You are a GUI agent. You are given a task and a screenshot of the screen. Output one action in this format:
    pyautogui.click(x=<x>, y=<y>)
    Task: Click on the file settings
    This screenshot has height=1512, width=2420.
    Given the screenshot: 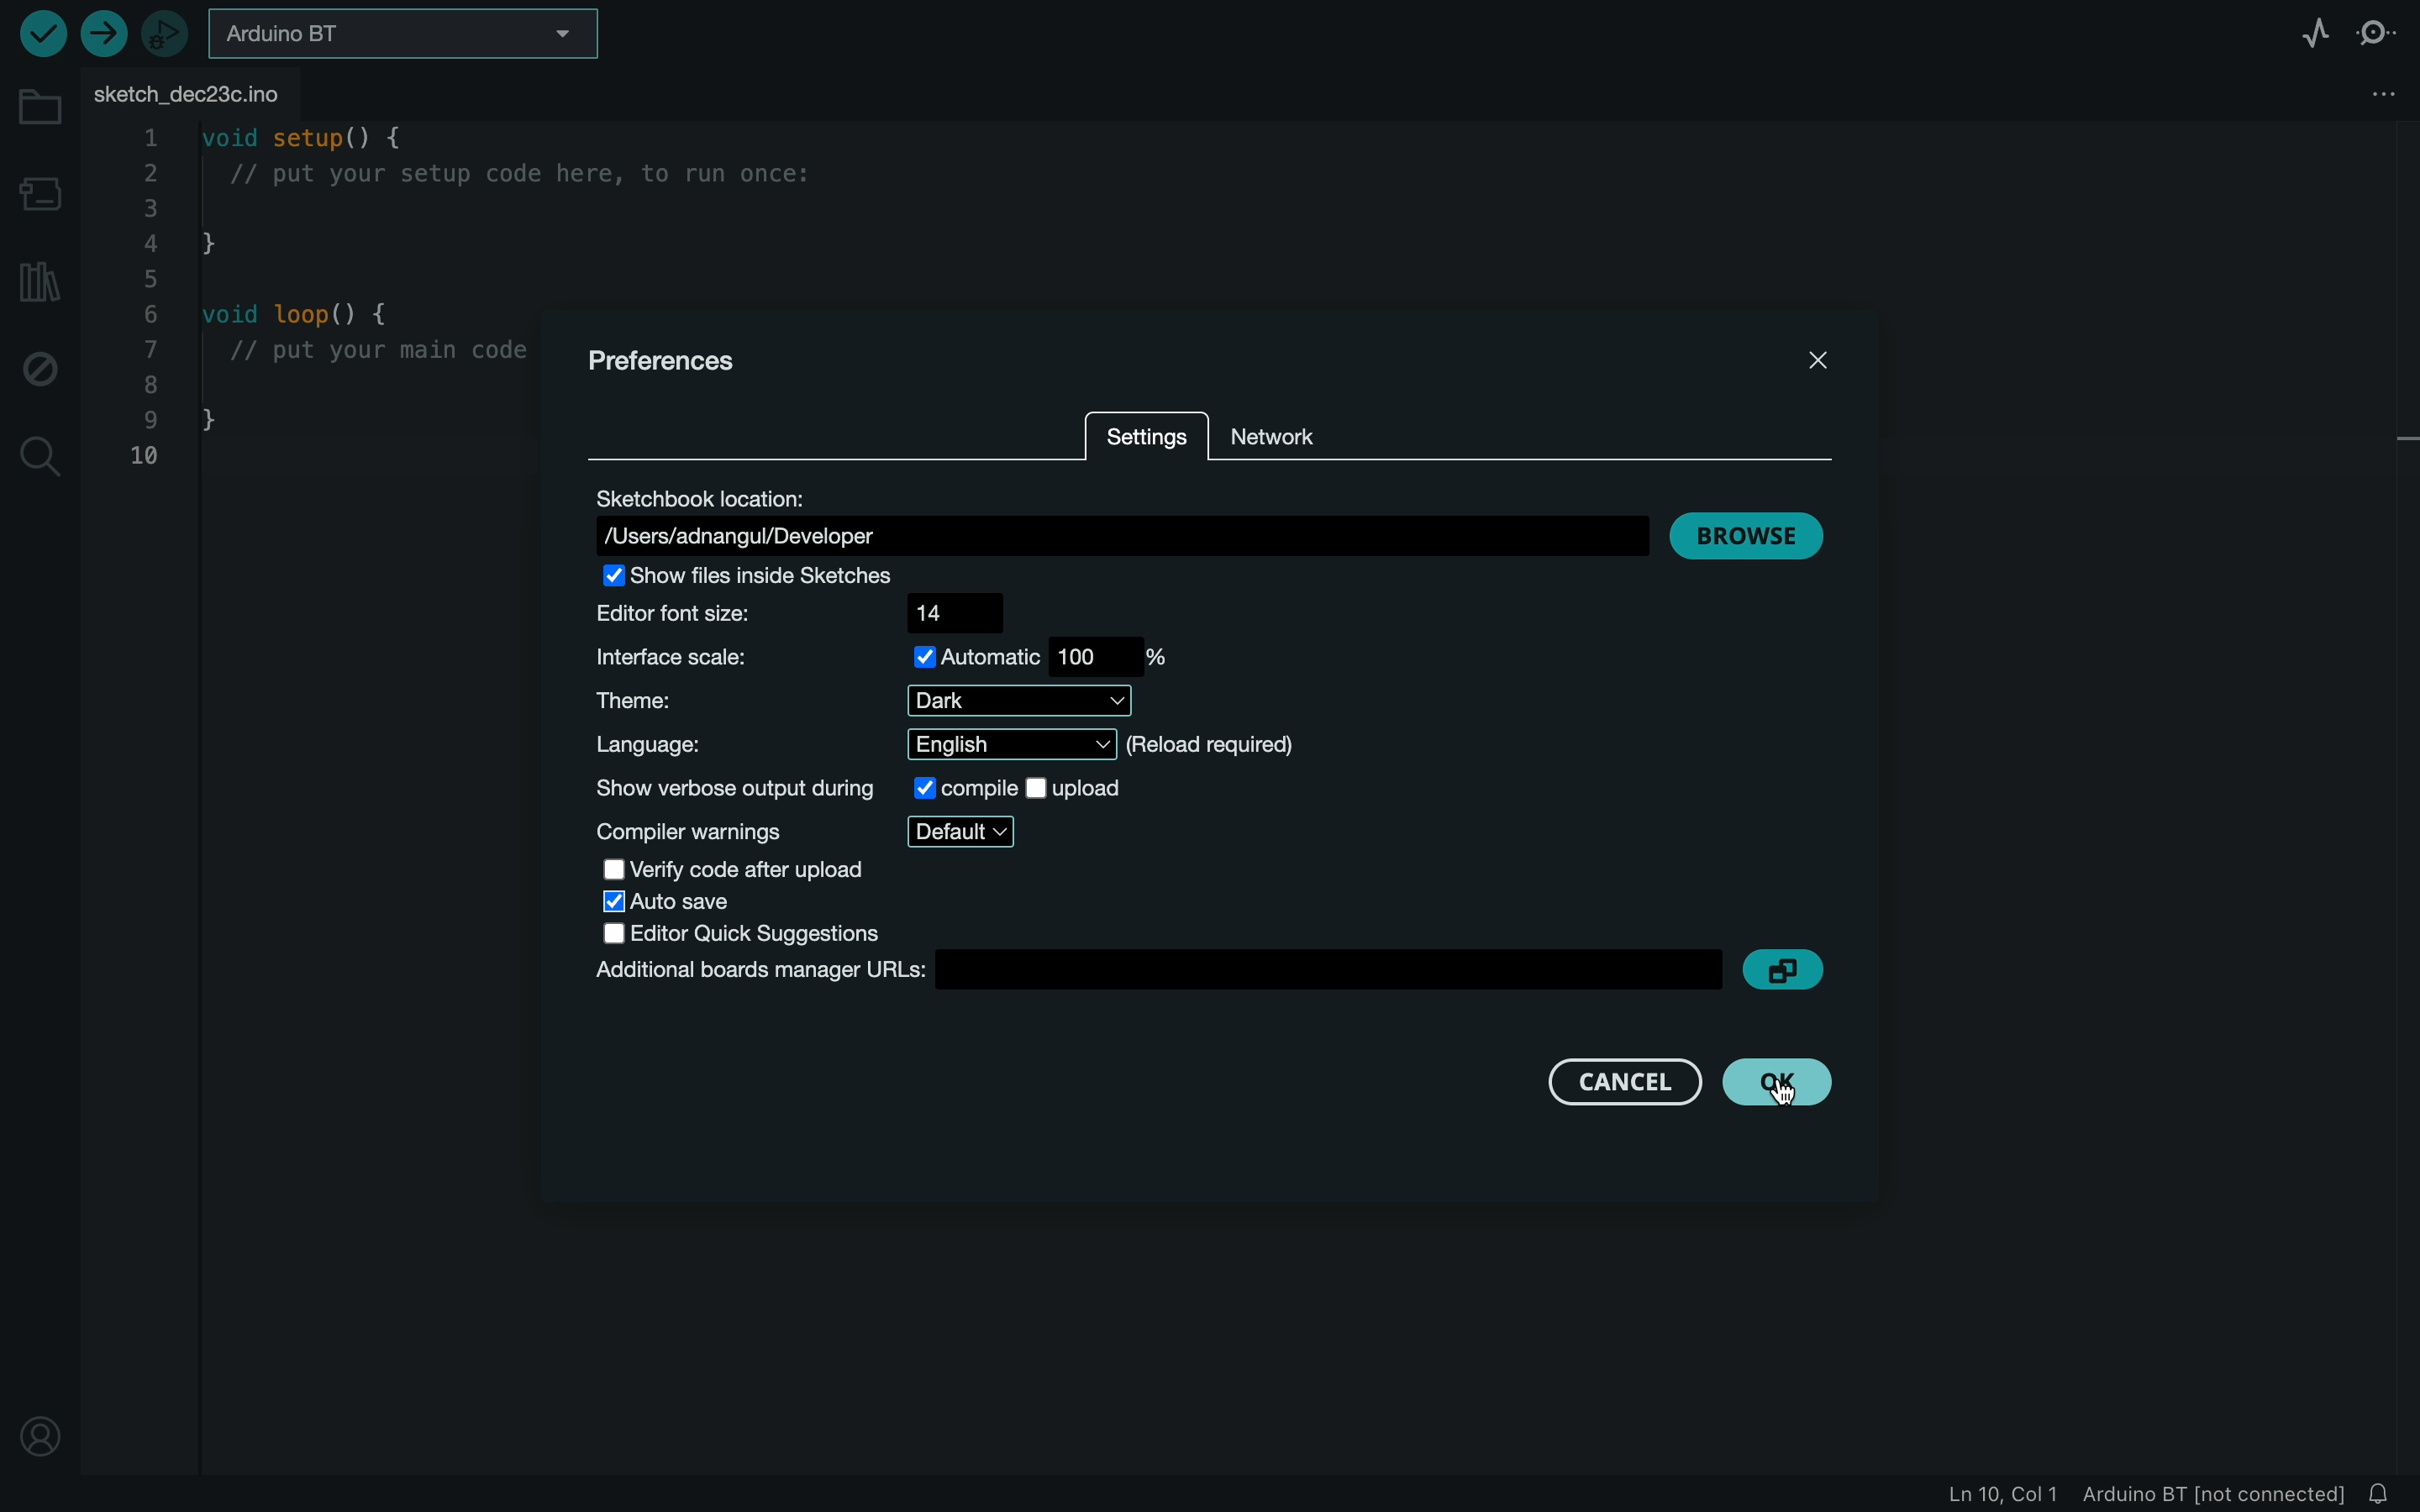 What is the action you would take?
    pyautogui.click(x=2374, y=93)
    